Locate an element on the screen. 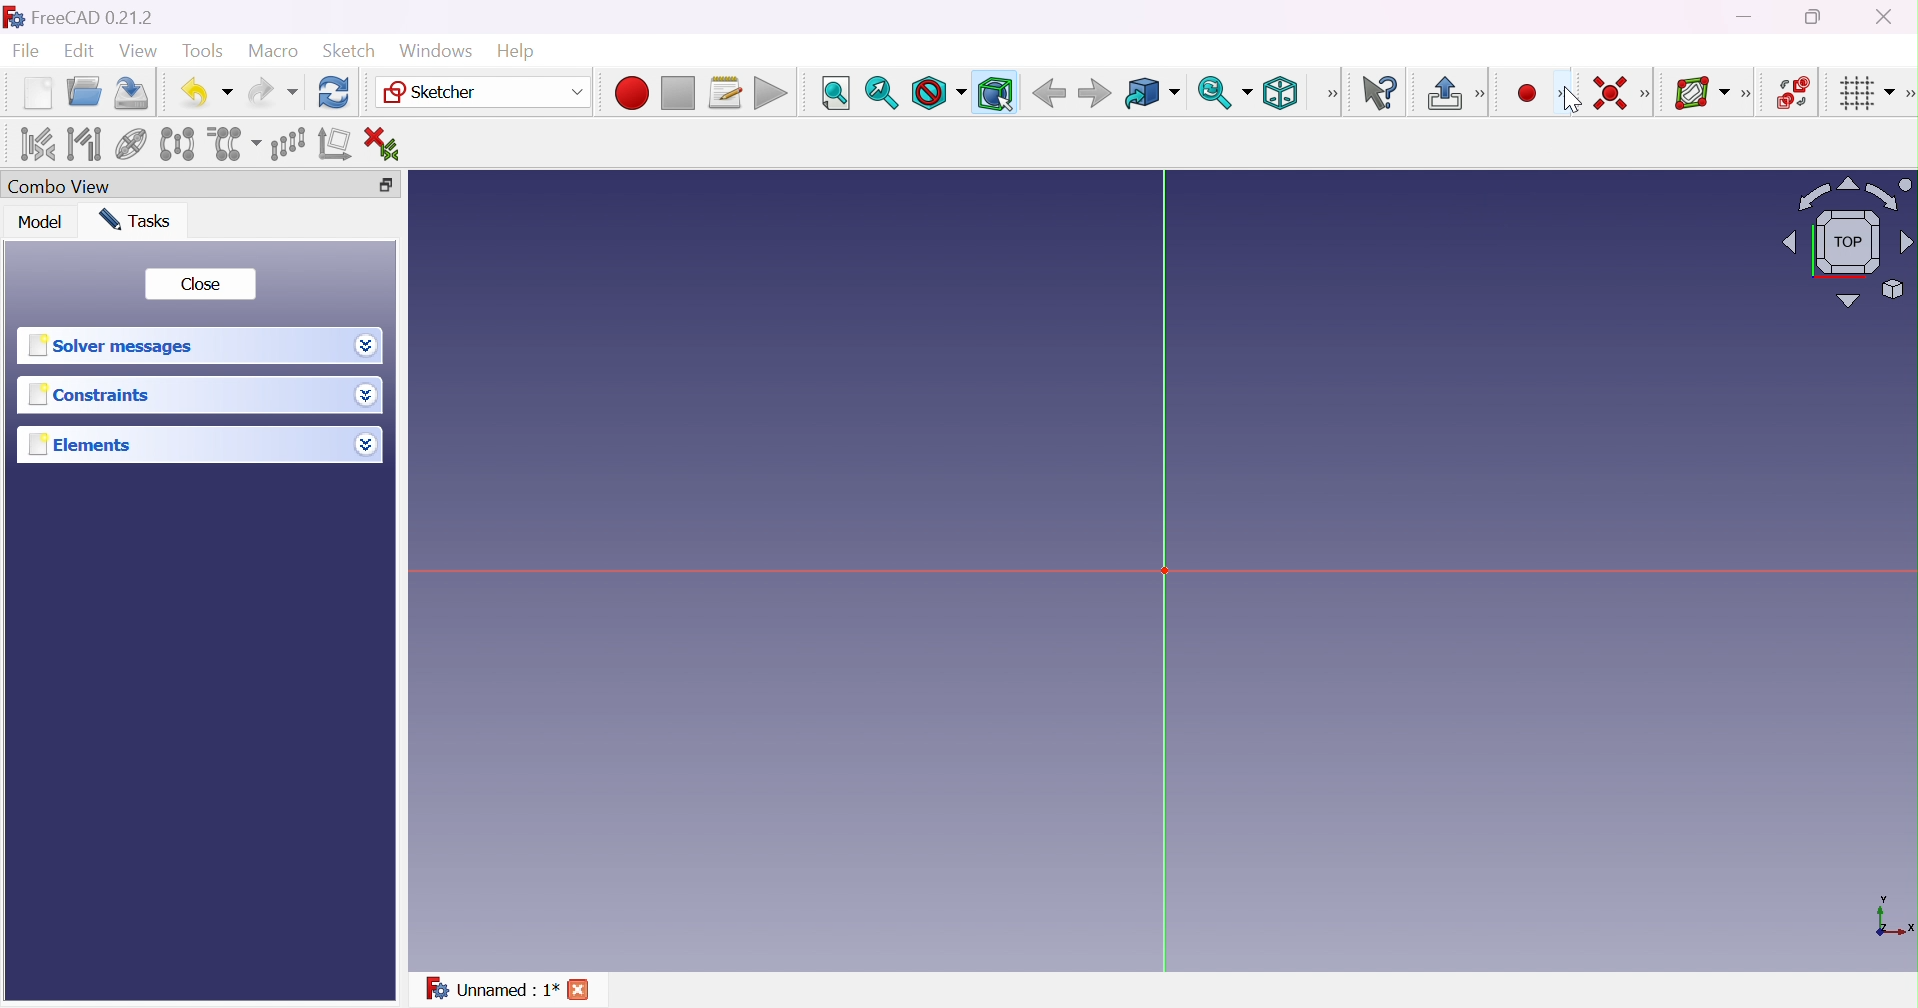 The height and width of the screenshot is (1008, 1918). [View] is located at coordinates (1332, 93).